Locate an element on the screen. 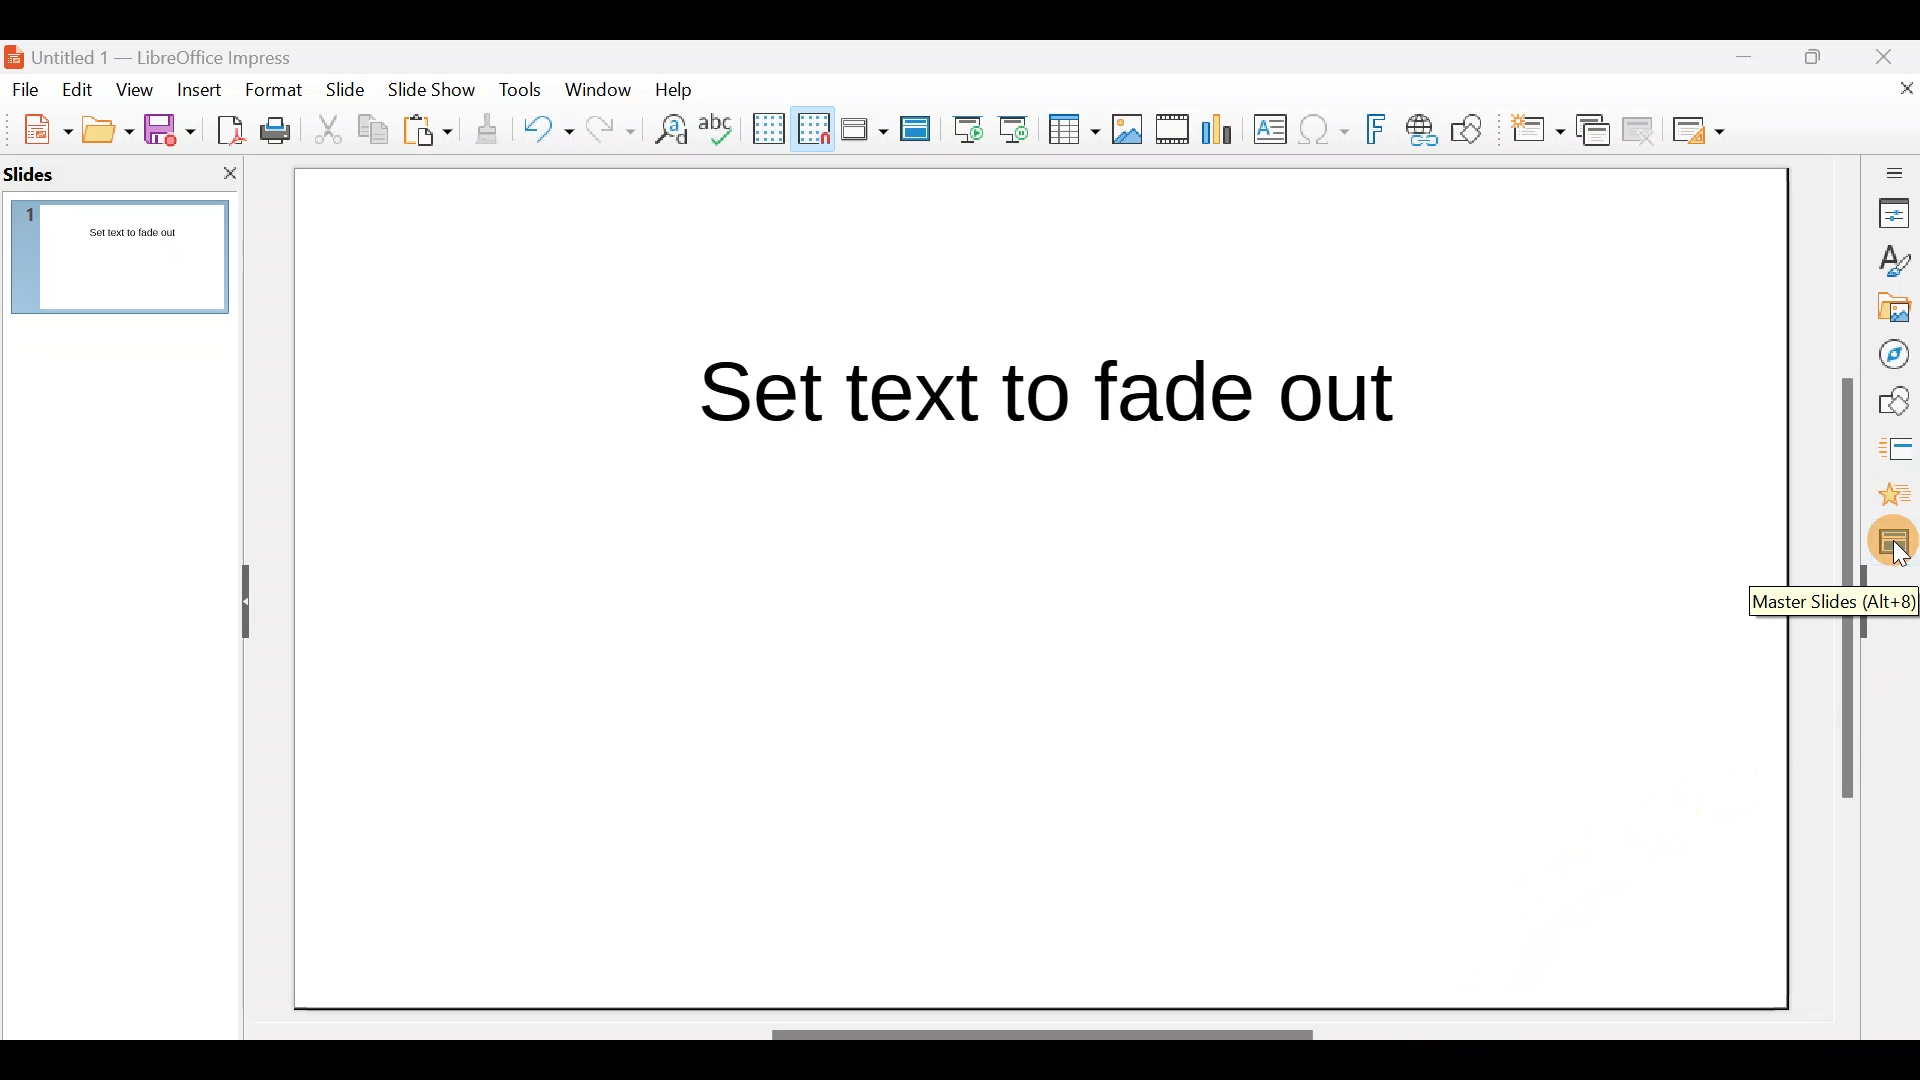 The image size is (1920, 1080). New is located at coordinates (37, 127).